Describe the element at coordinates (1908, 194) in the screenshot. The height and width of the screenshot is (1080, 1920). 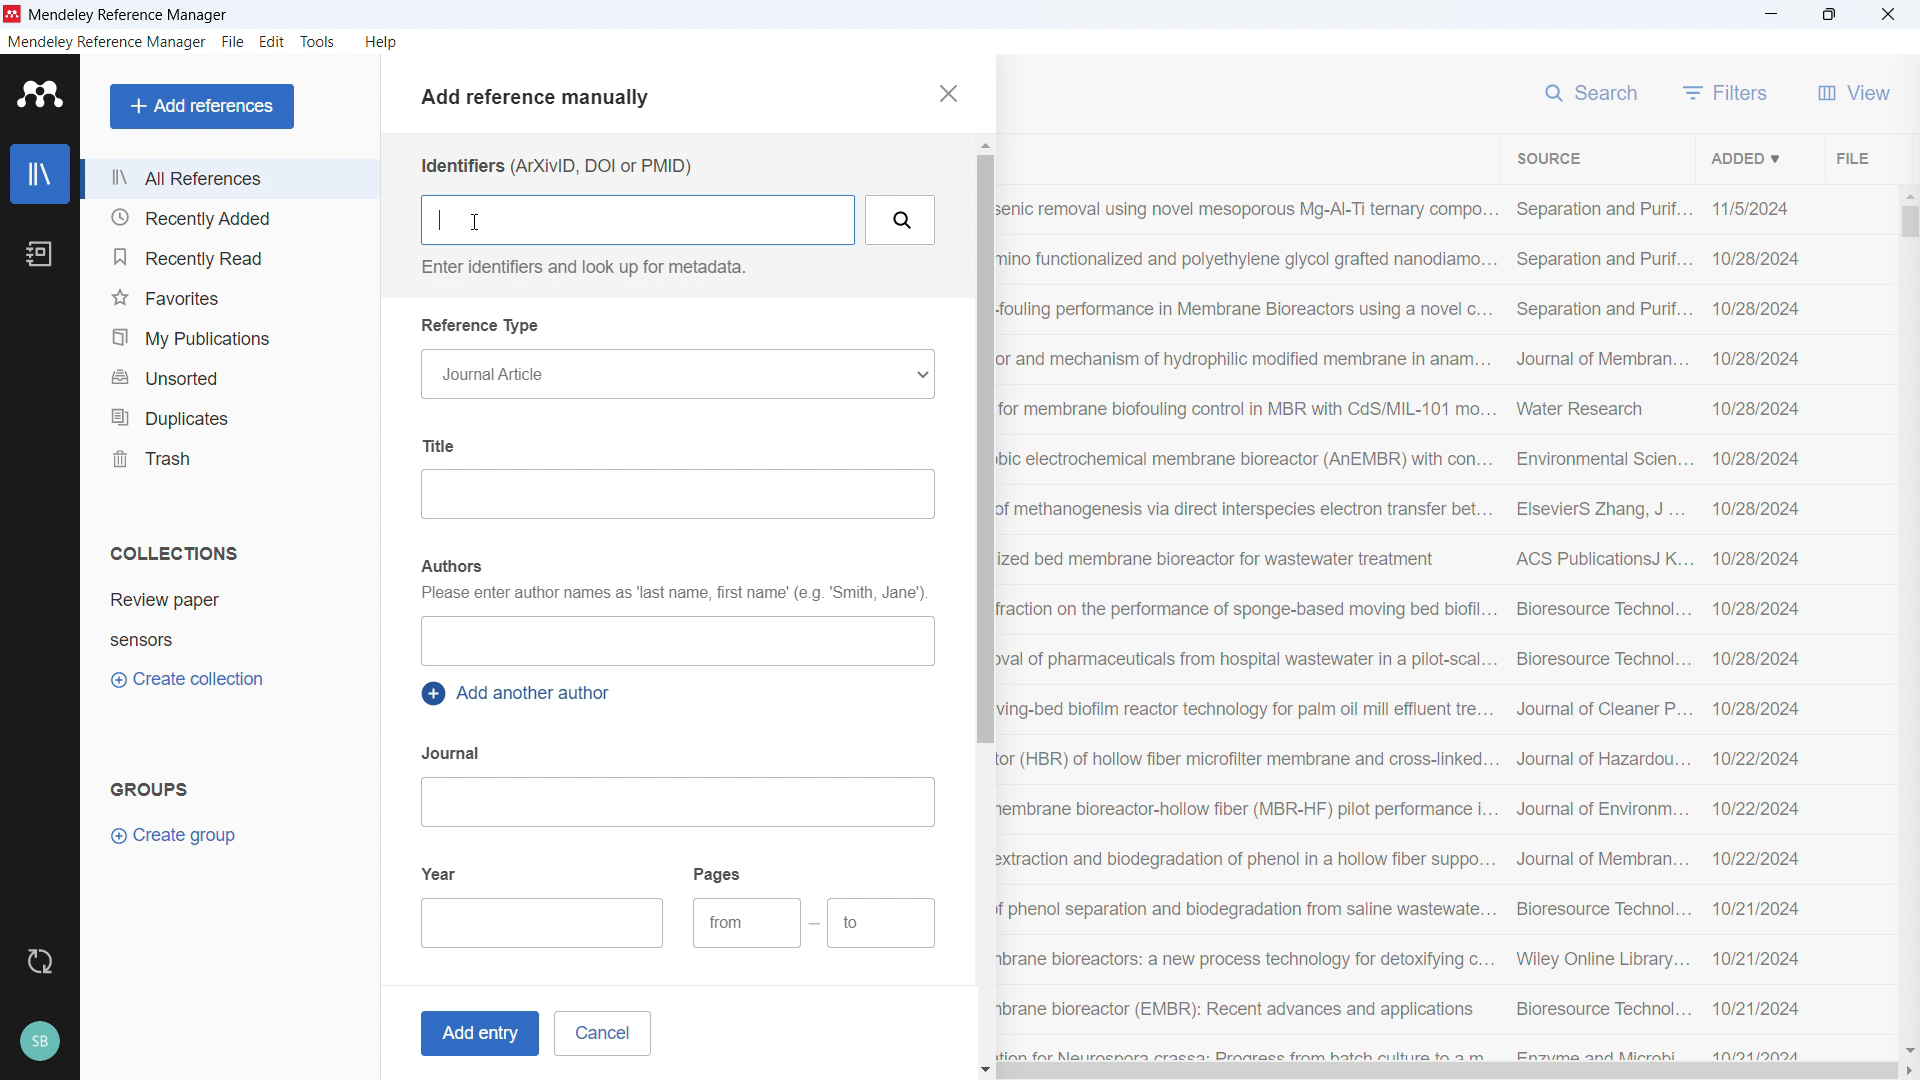
I see `Scroll up ` at that location.